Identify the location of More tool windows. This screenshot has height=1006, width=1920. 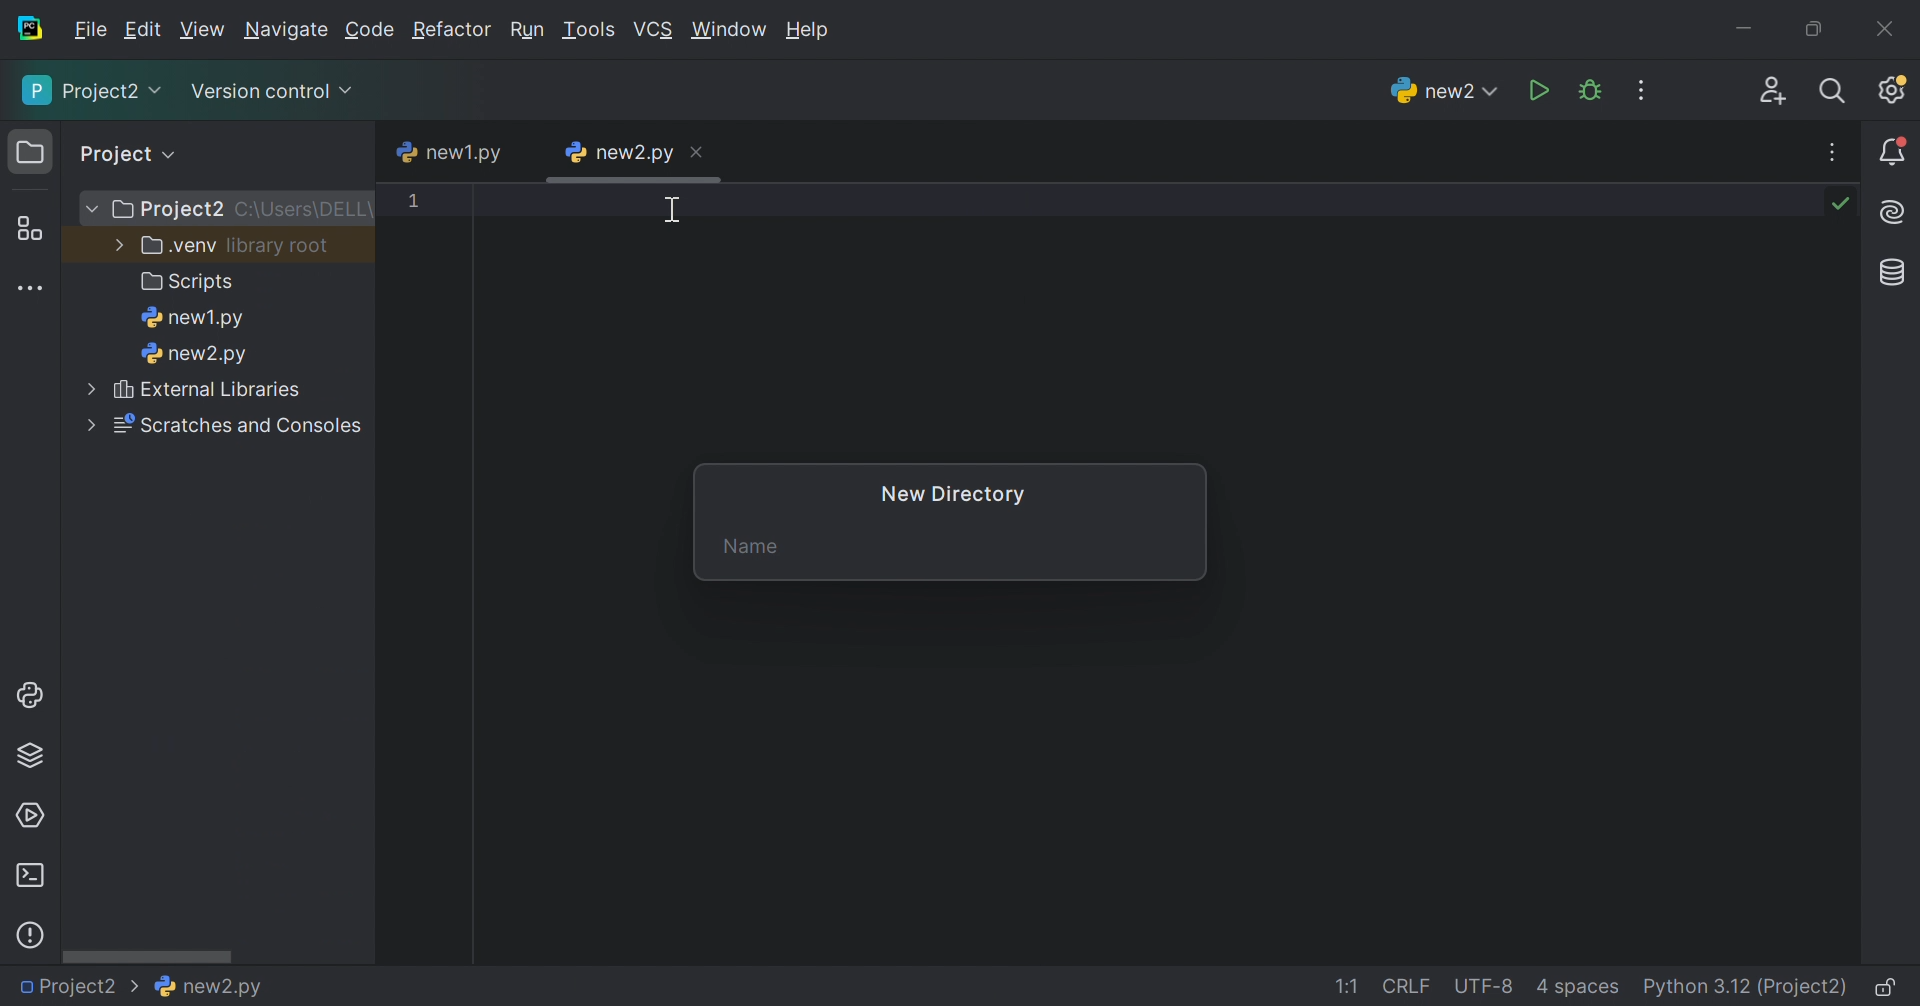
(30, 289).